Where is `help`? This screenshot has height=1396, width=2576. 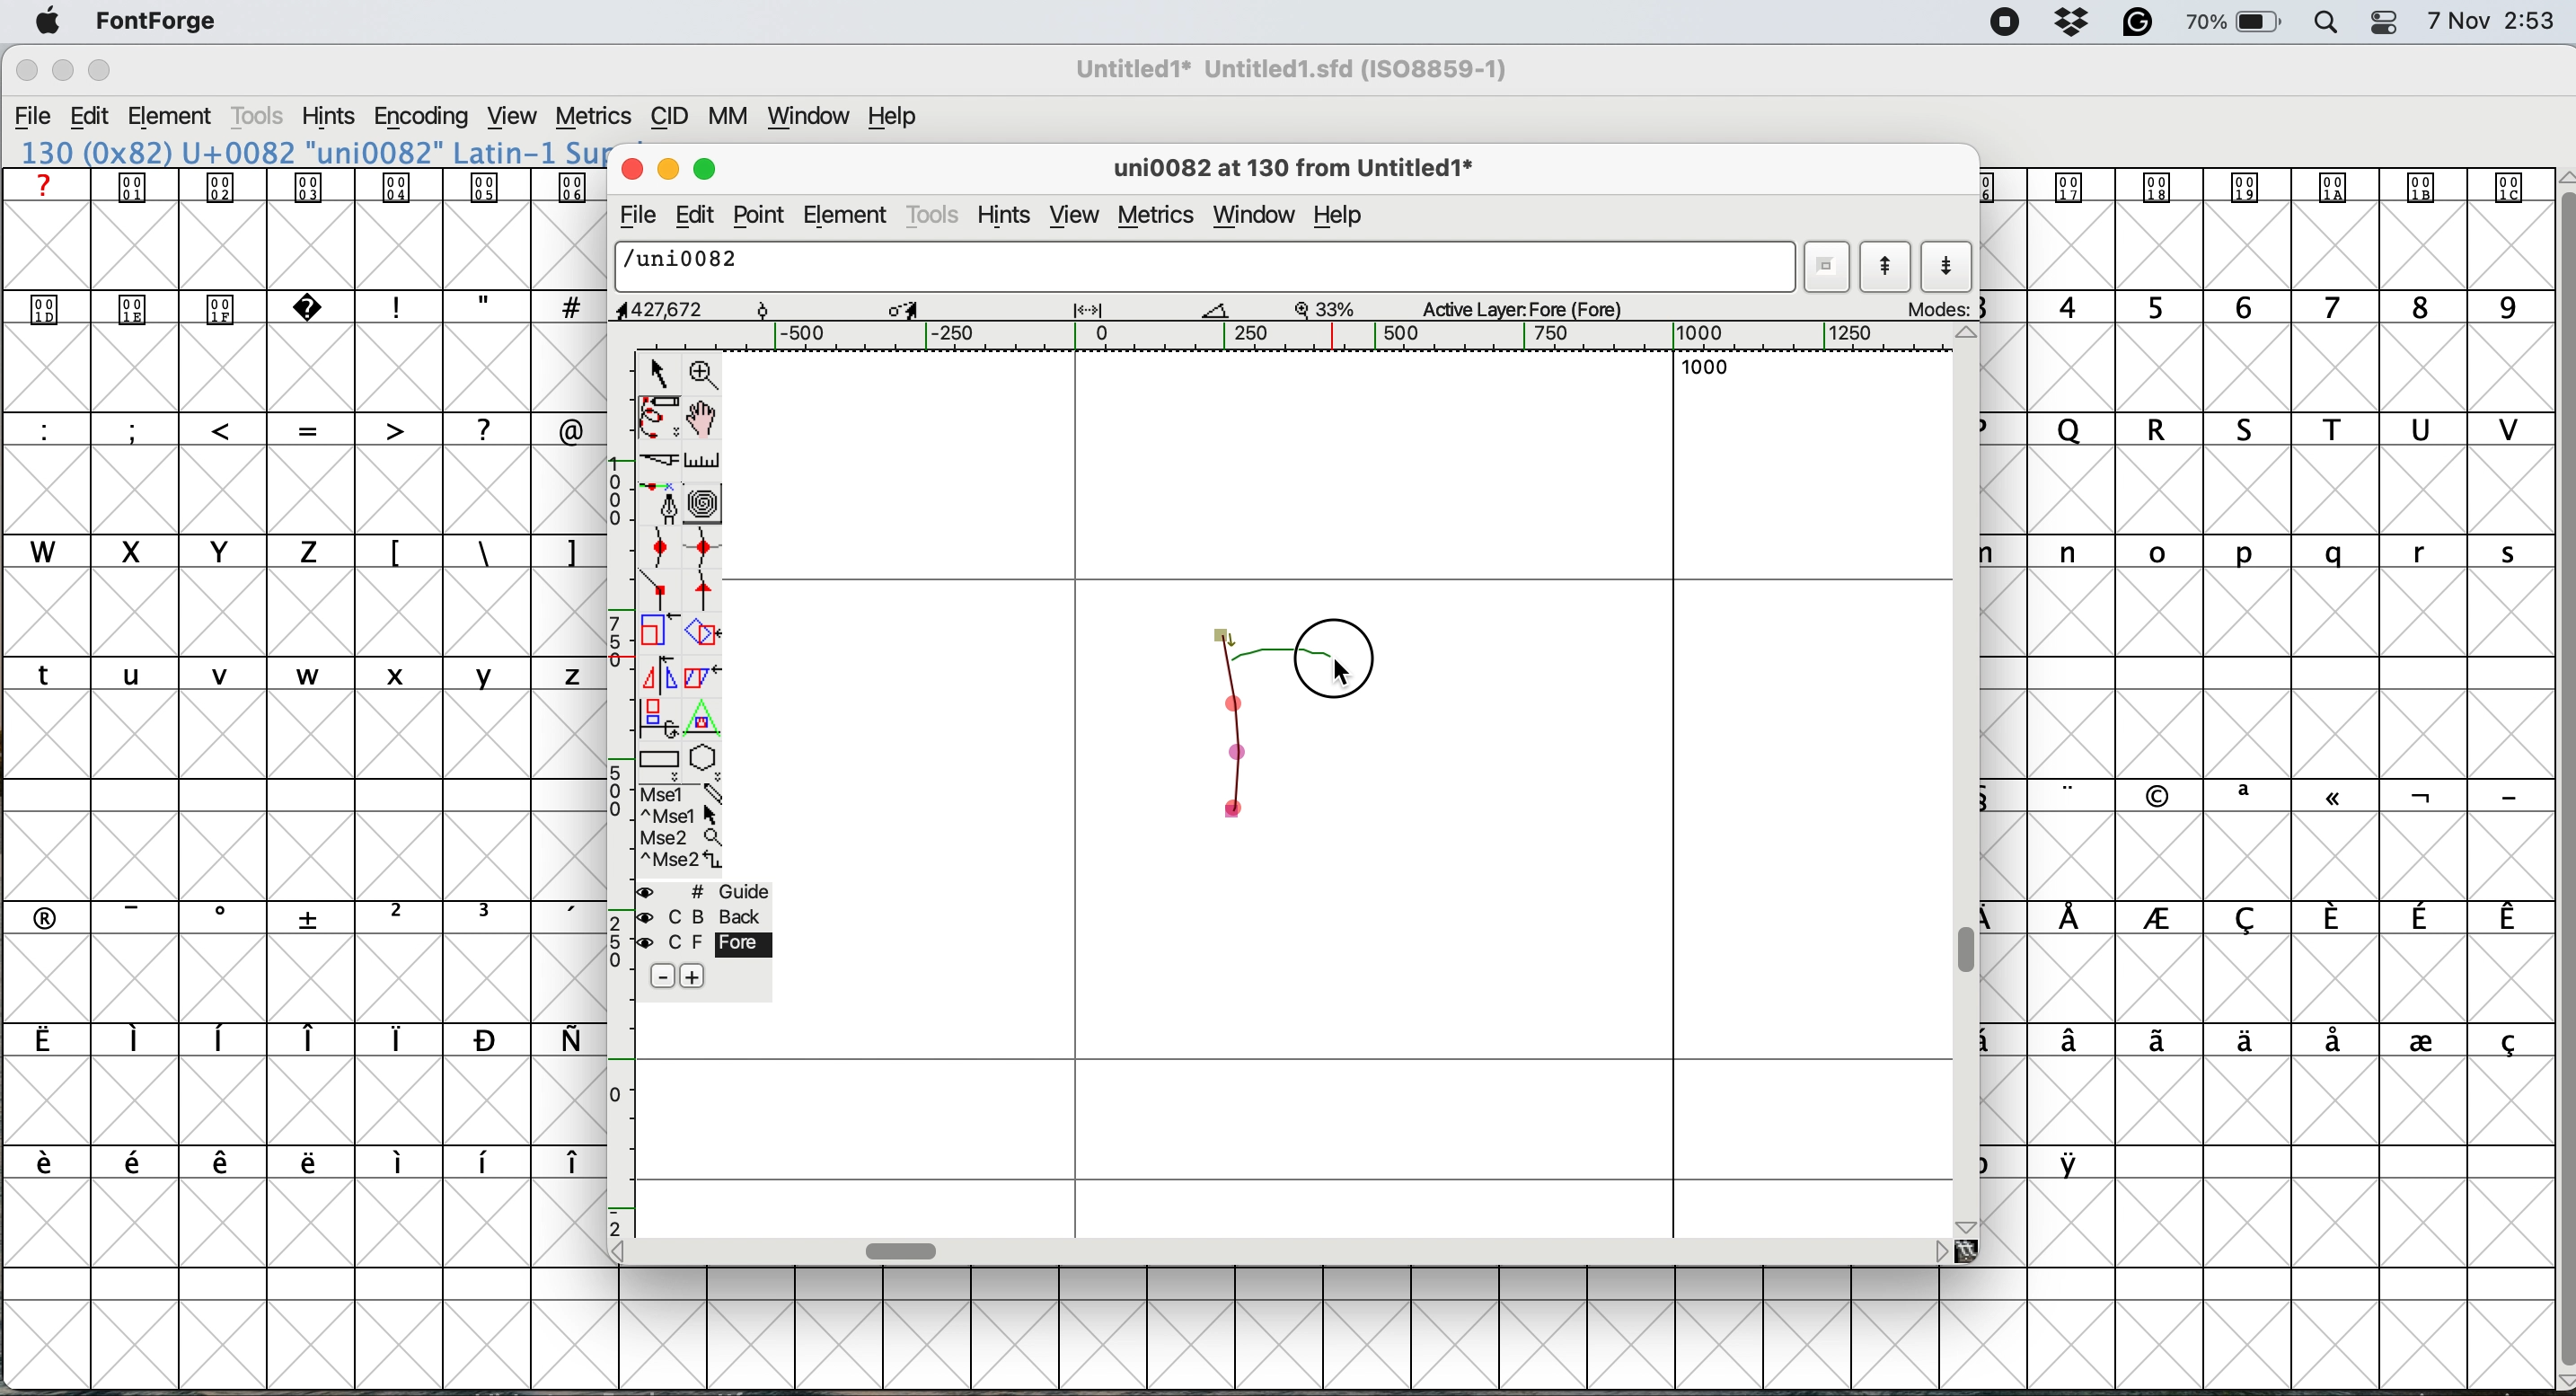
help is located at coordinates (888, 118).